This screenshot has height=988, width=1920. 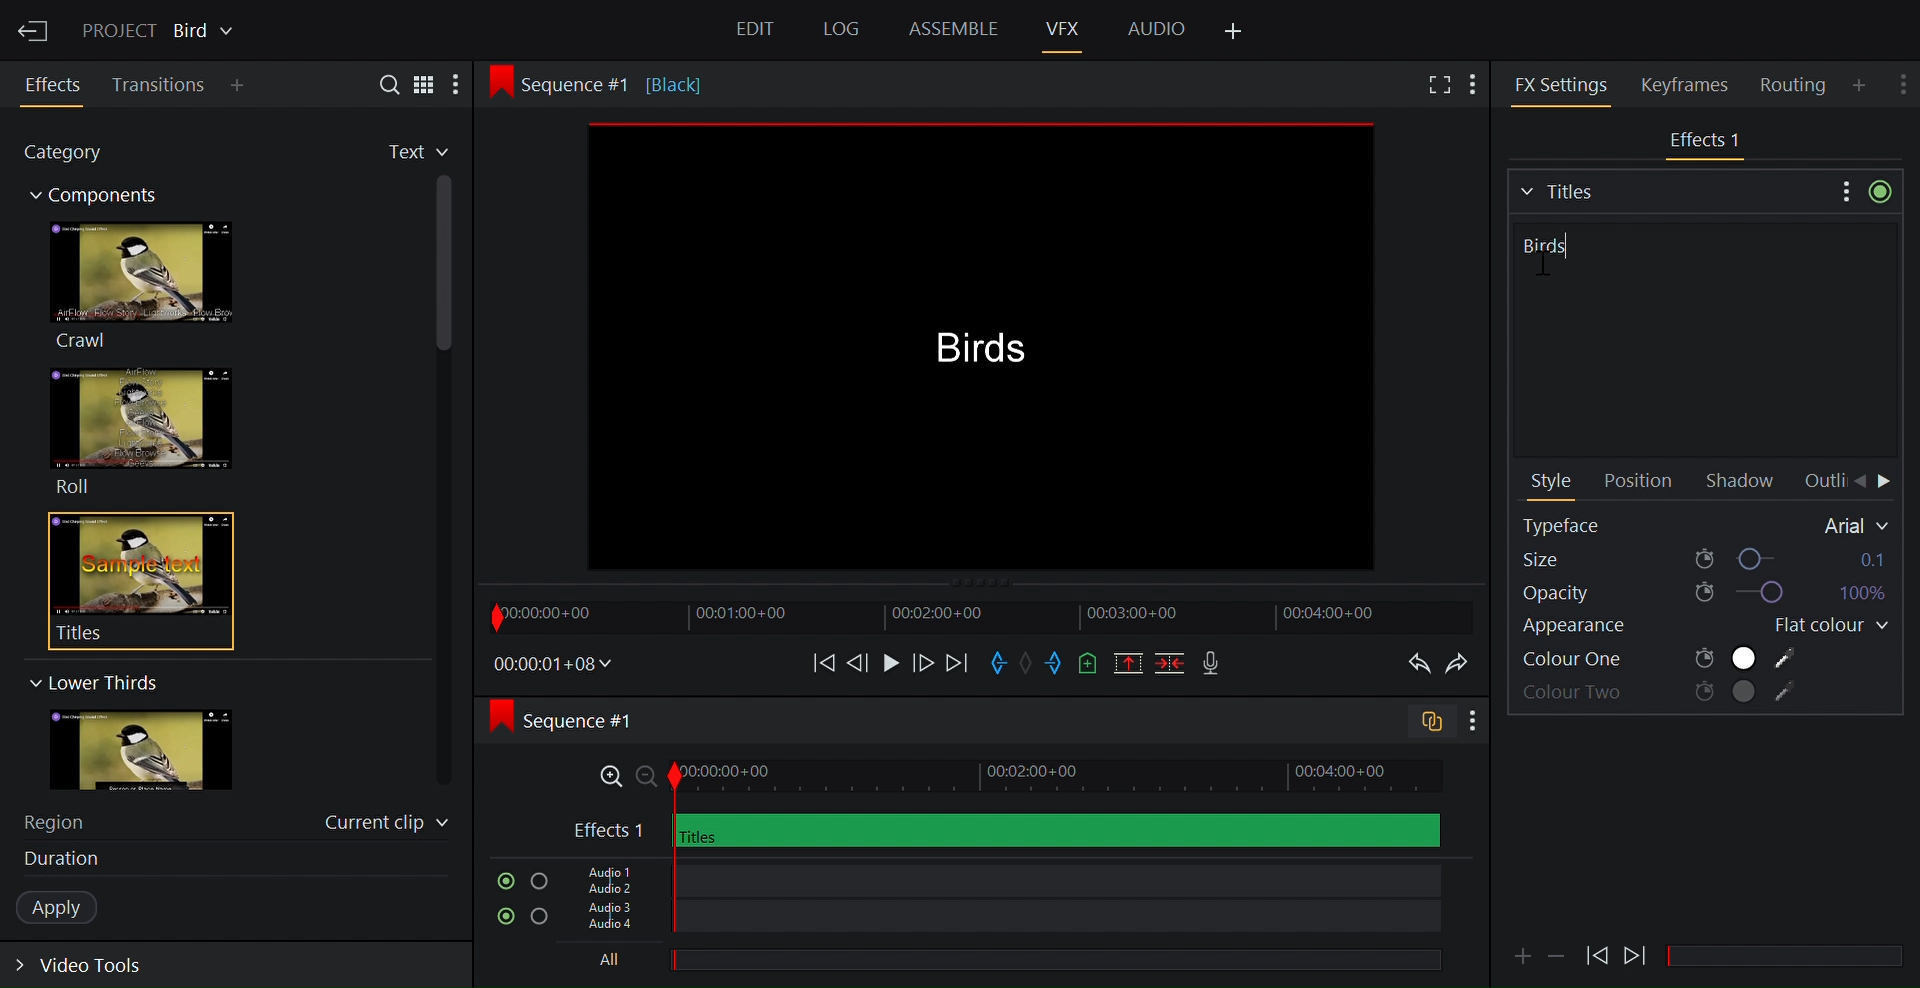 What do you see at coordinates (1003, 921) in the screenshot?
I see `Audio Track 3, Audio Track 4` at bounding box center [1003, 921].